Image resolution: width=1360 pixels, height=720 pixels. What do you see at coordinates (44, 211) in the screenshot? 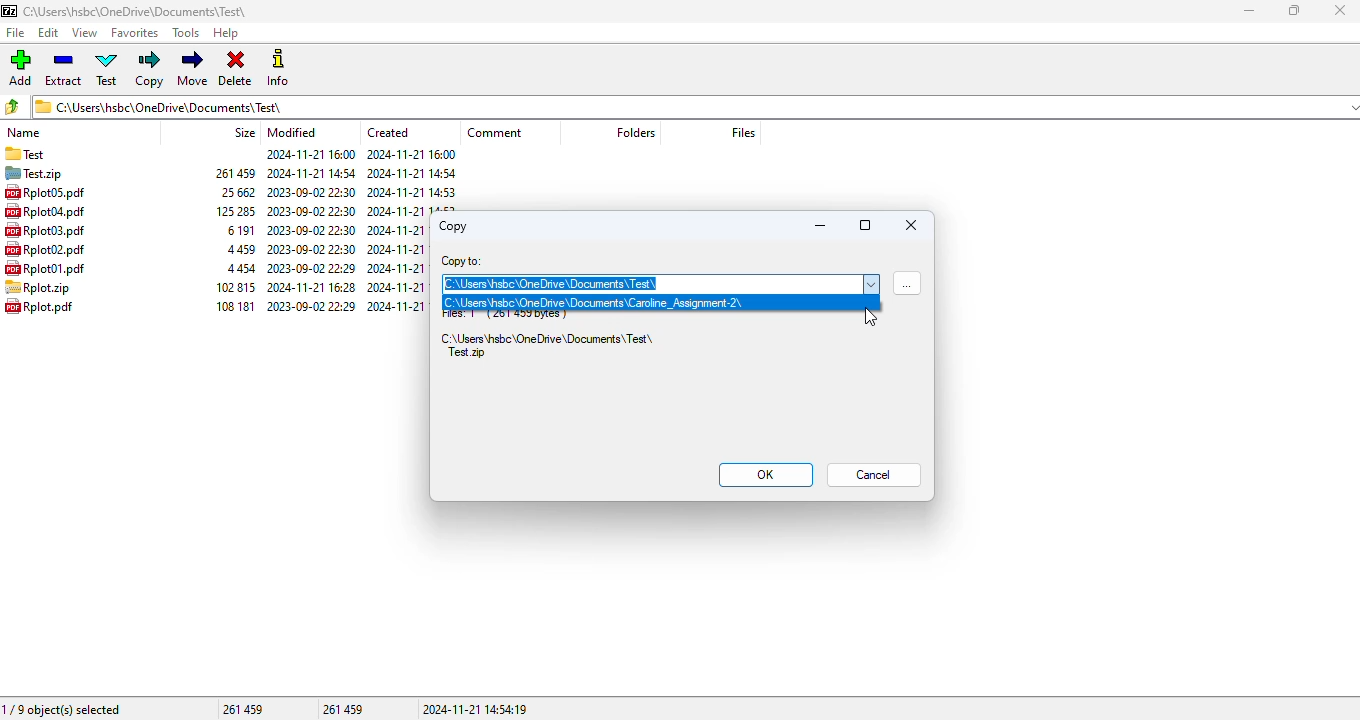
I see `file name` at bounding box center [44, 211].